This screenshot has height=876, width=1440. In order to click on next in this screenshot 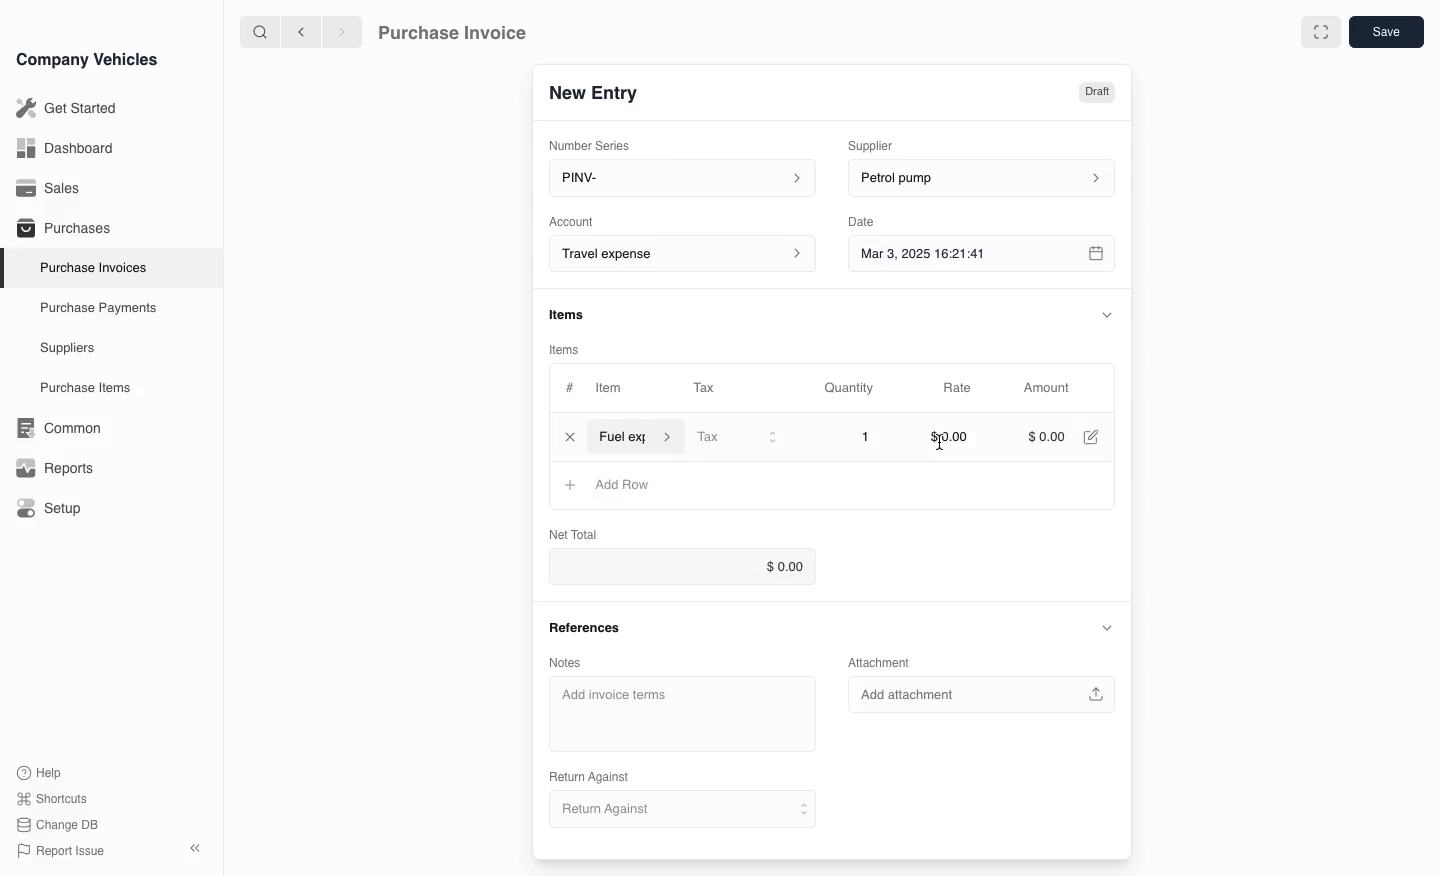, I will do `click(342, 31)`.